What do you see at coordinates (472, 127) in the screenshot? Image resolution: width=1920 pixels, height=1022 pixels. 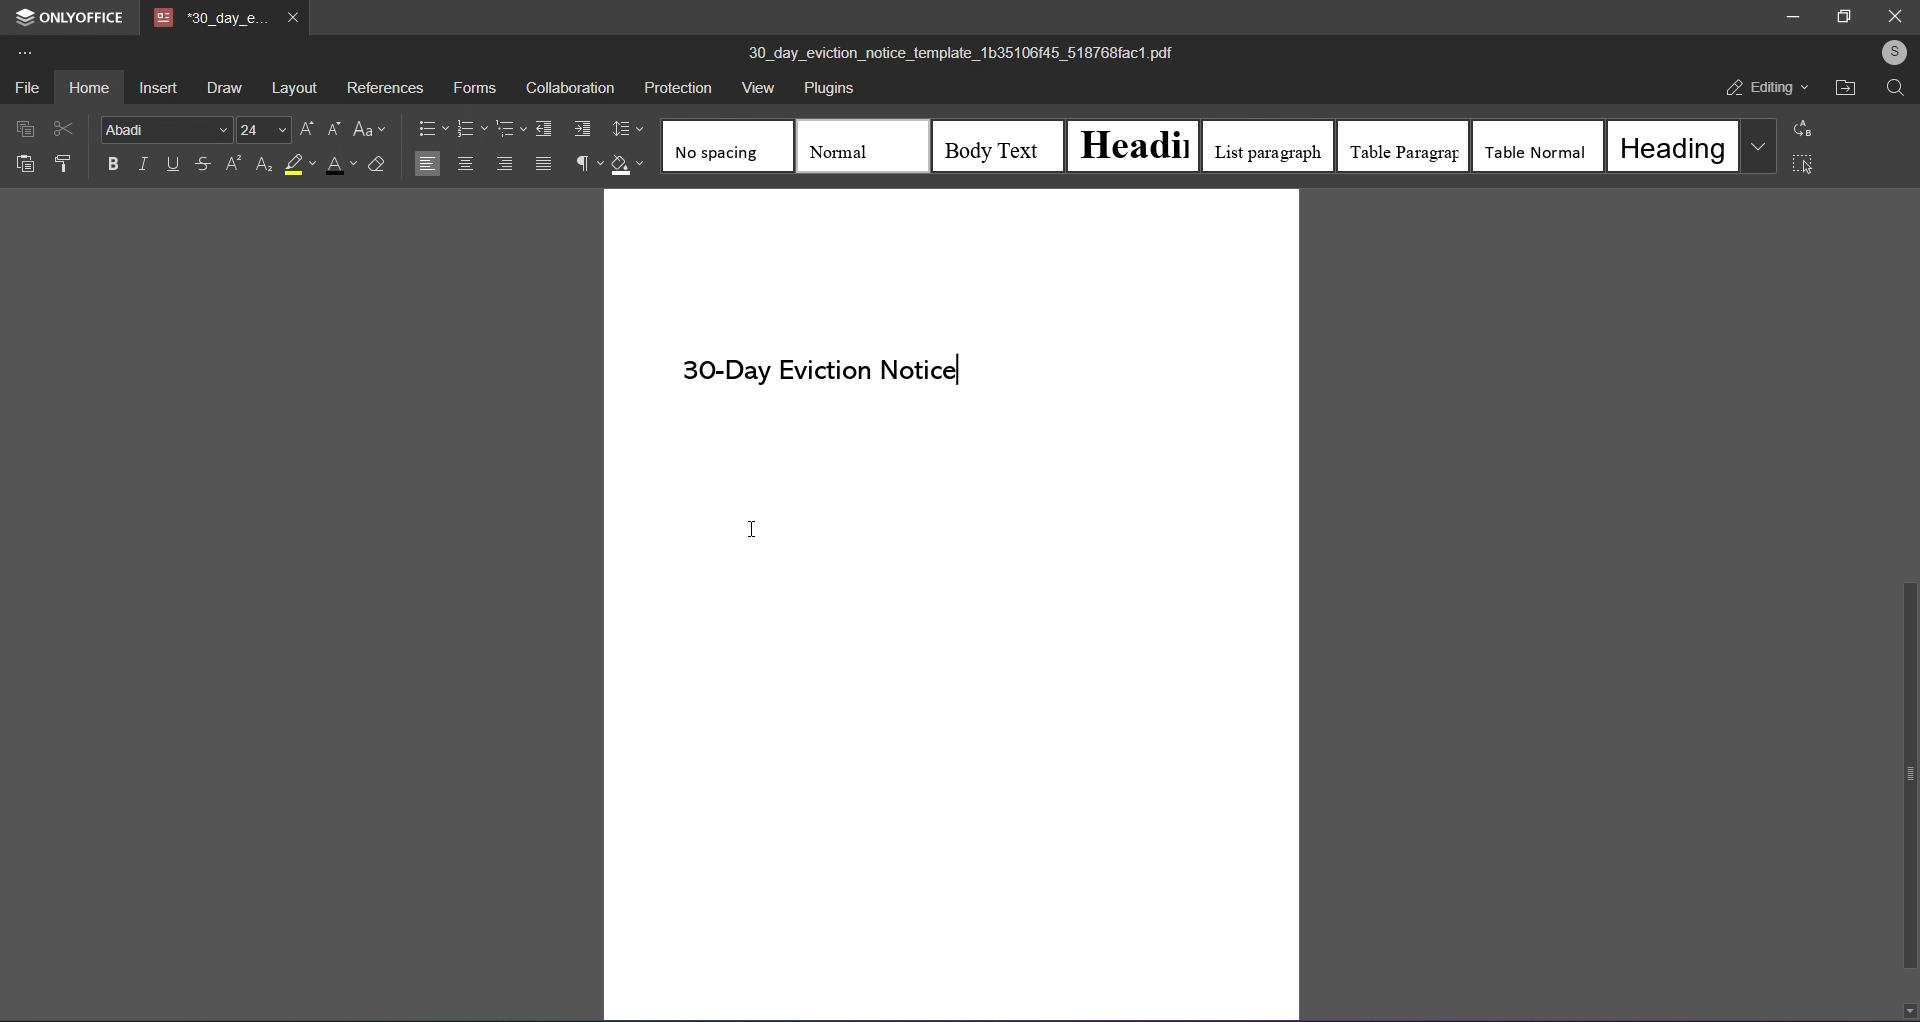 I see `numbering` at bounding box center [472, 127].